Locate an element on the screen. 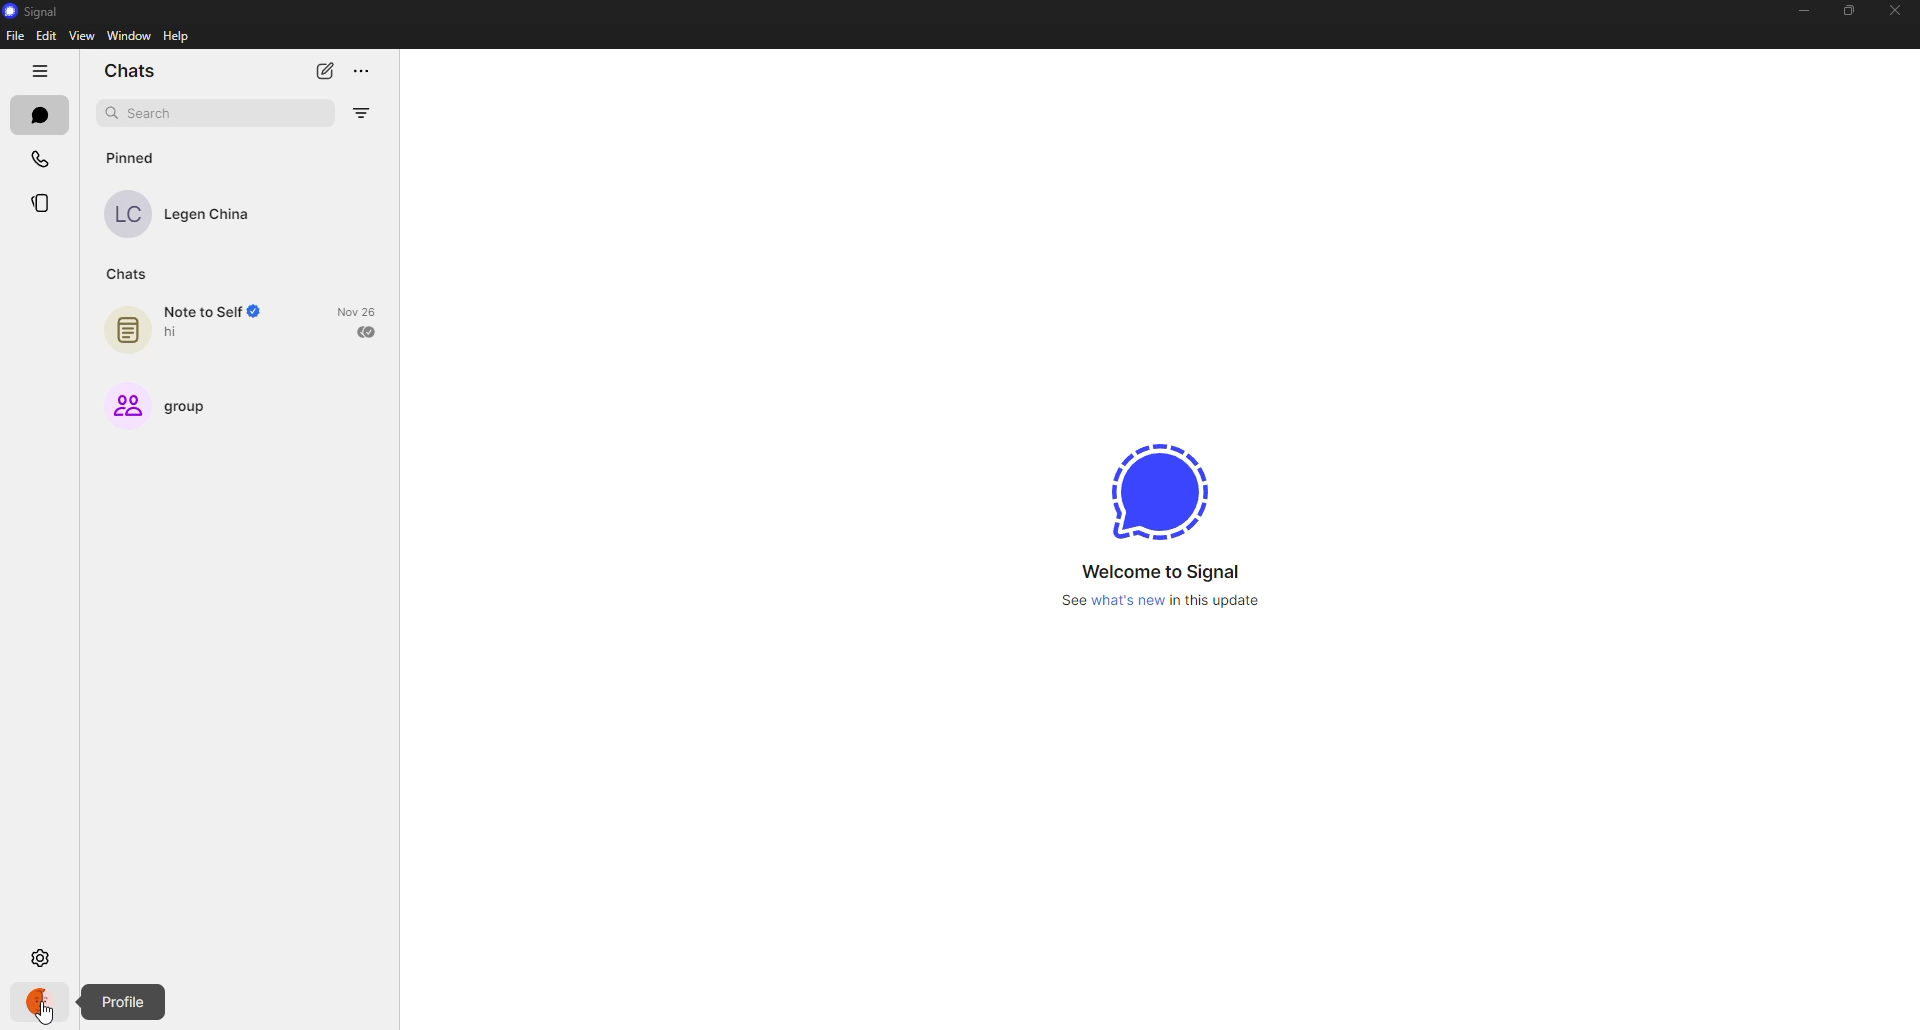 The image size is (1920, 1030). maximize is located at coordinates (1846, 12).